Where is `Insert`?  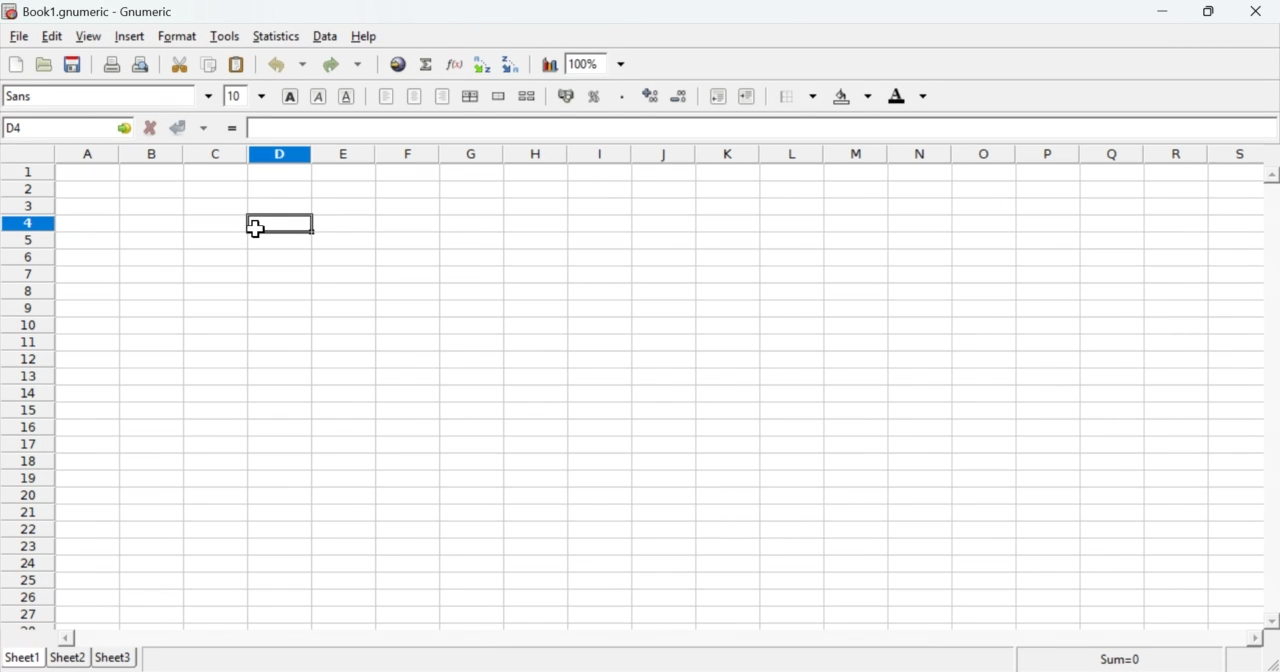
Insert is located at coordinates (130, 36).